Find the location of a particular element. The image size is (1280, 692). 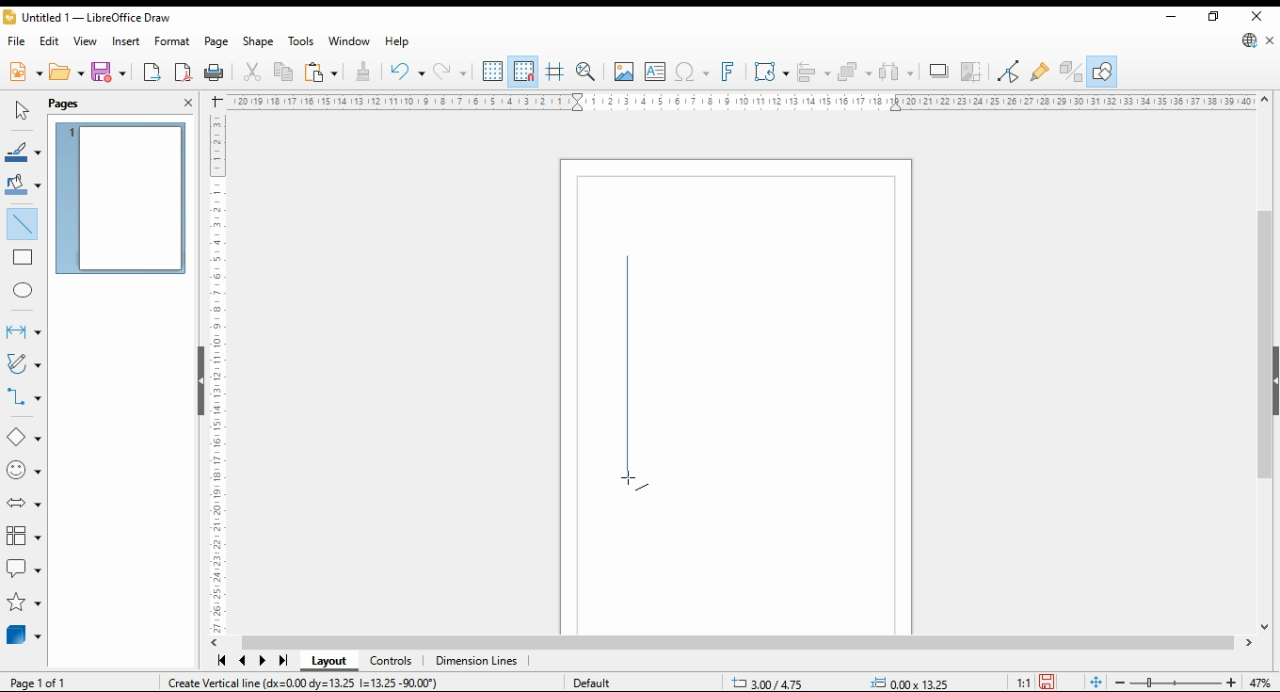

connectors is located at coordinates (24, 397).